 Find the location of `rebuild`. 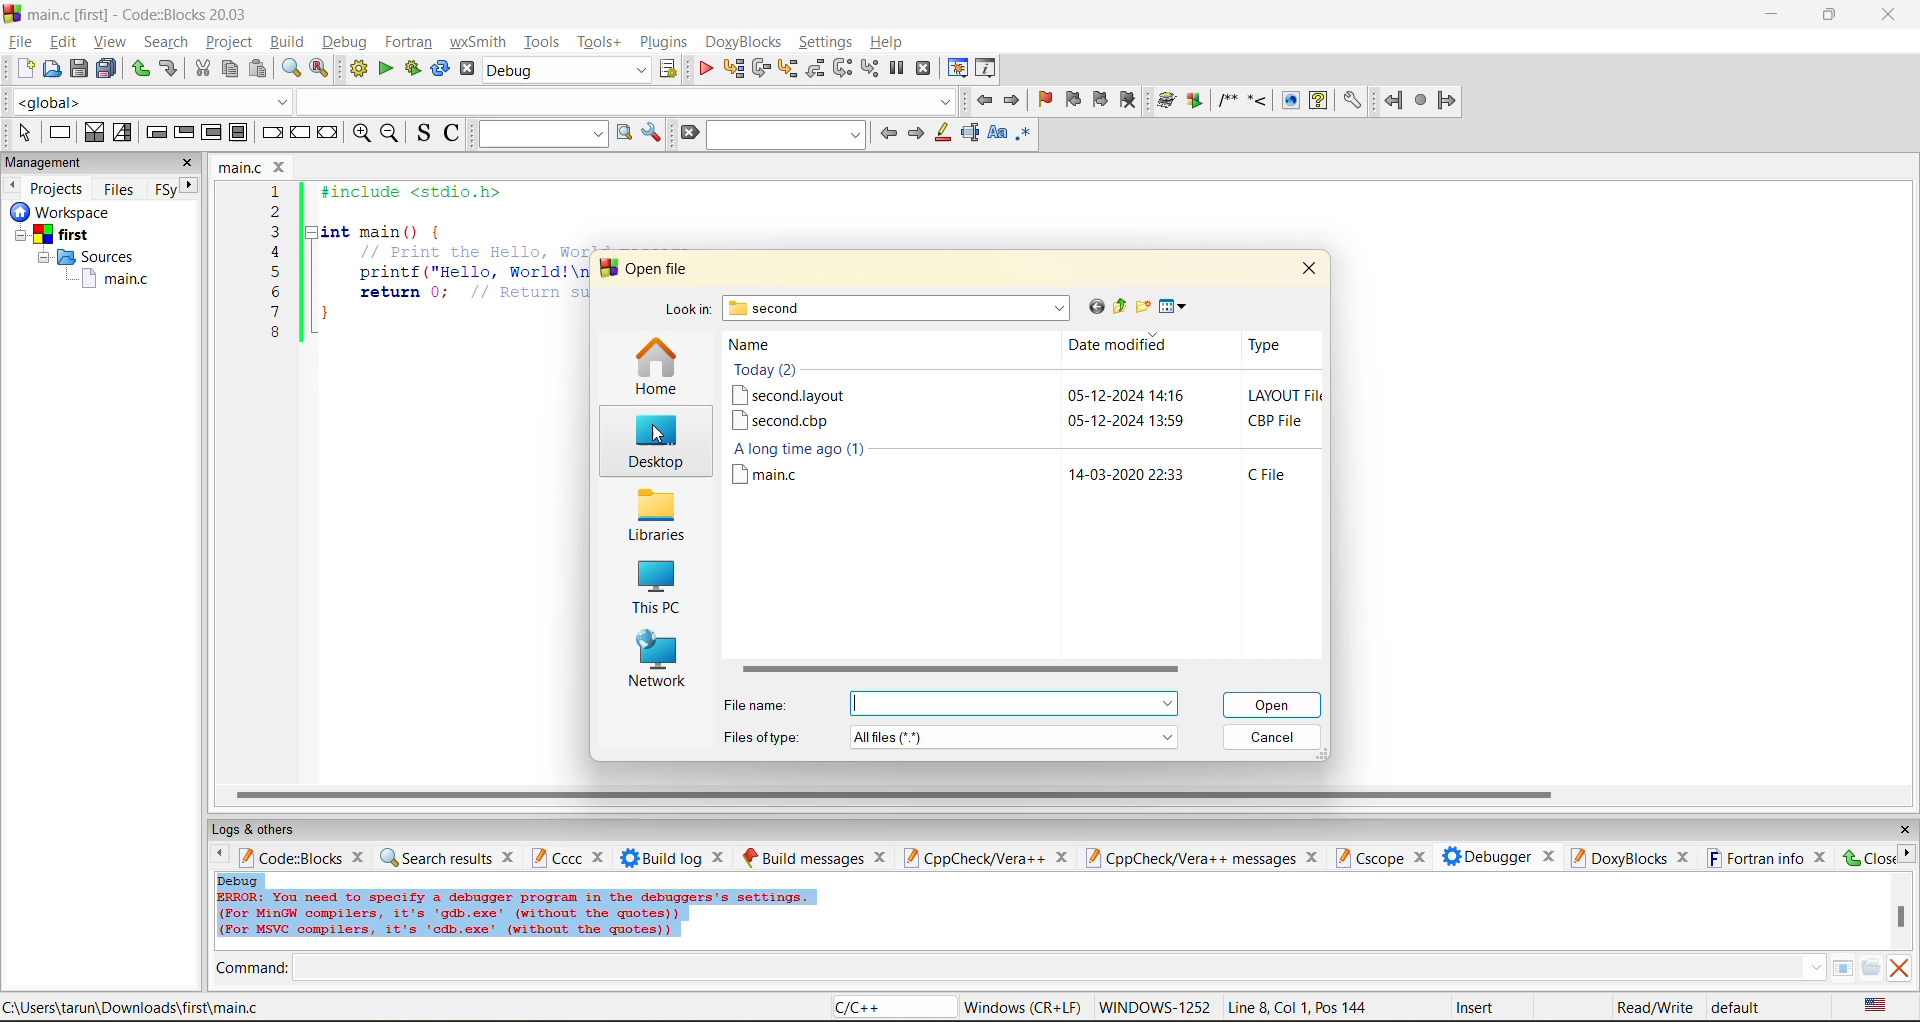

rebuild is located at coordinates (440, 69).